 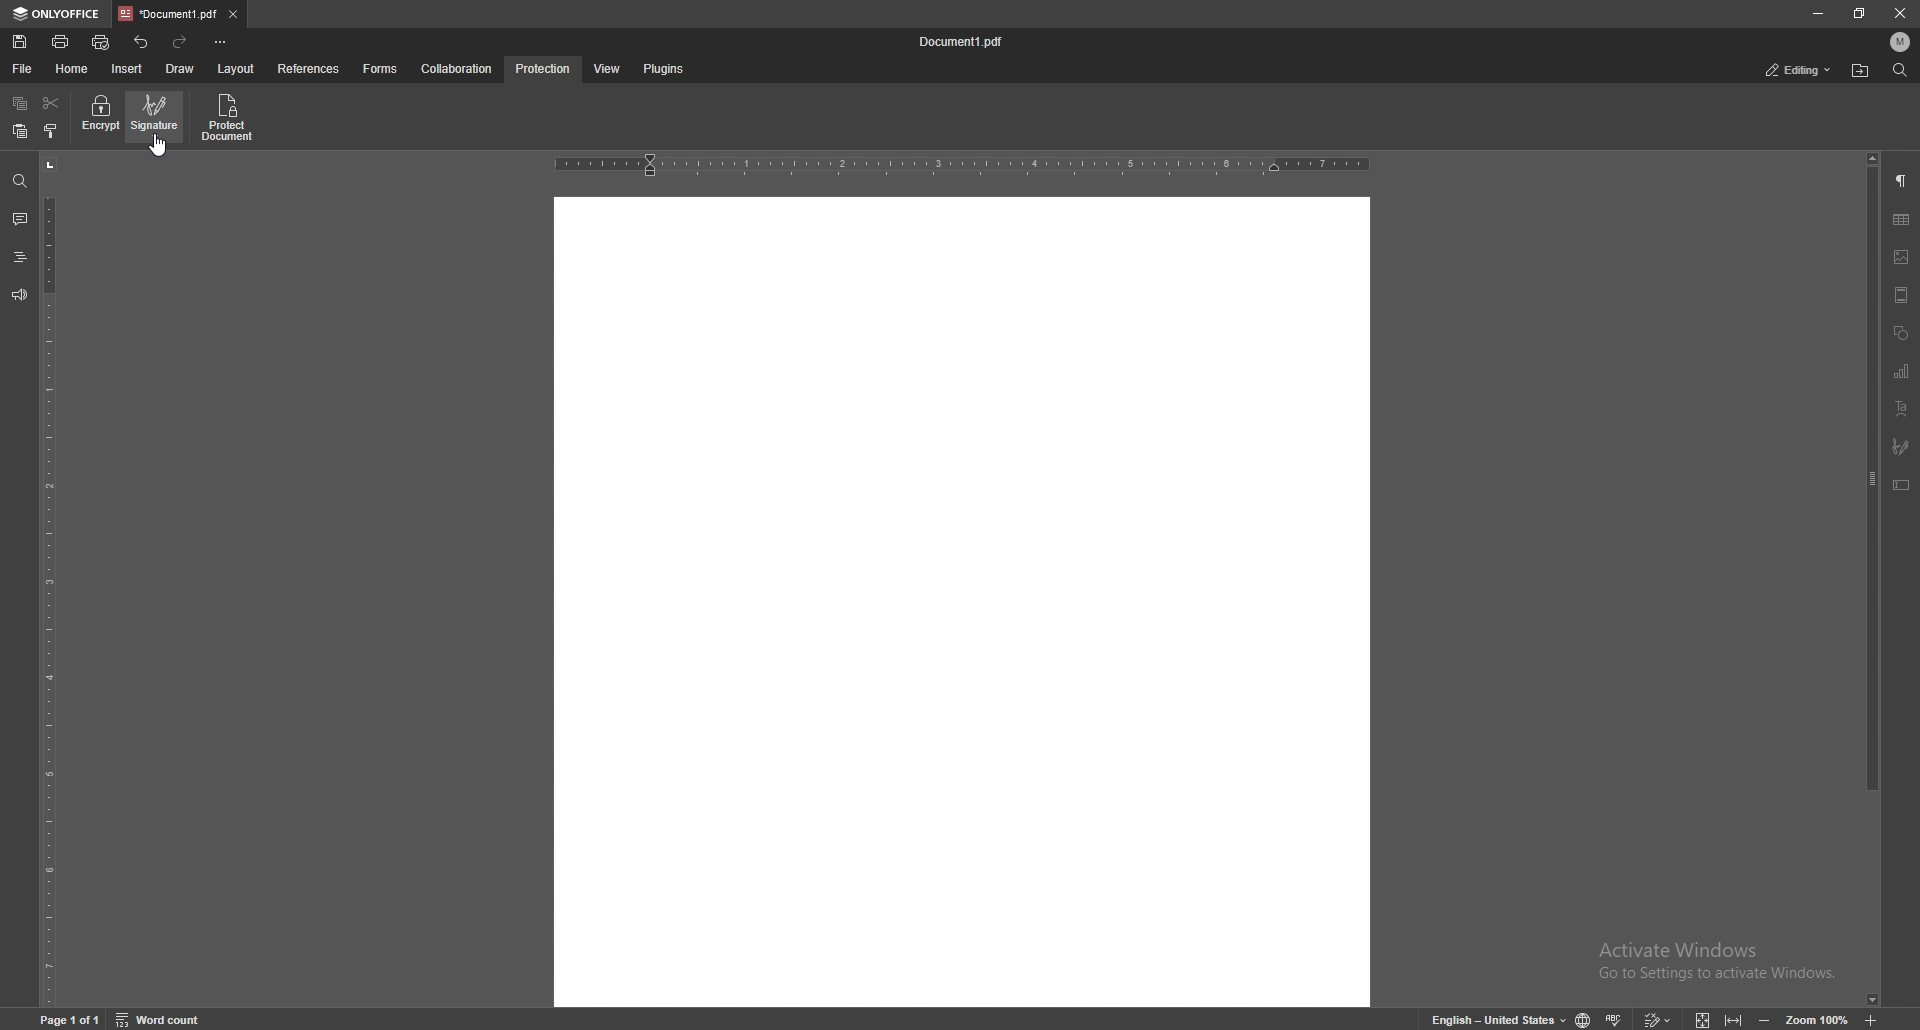 What do you see at coordinates (49, 581) in the screenshot?
I see `vertical scale` at bounding box center [49, 581].